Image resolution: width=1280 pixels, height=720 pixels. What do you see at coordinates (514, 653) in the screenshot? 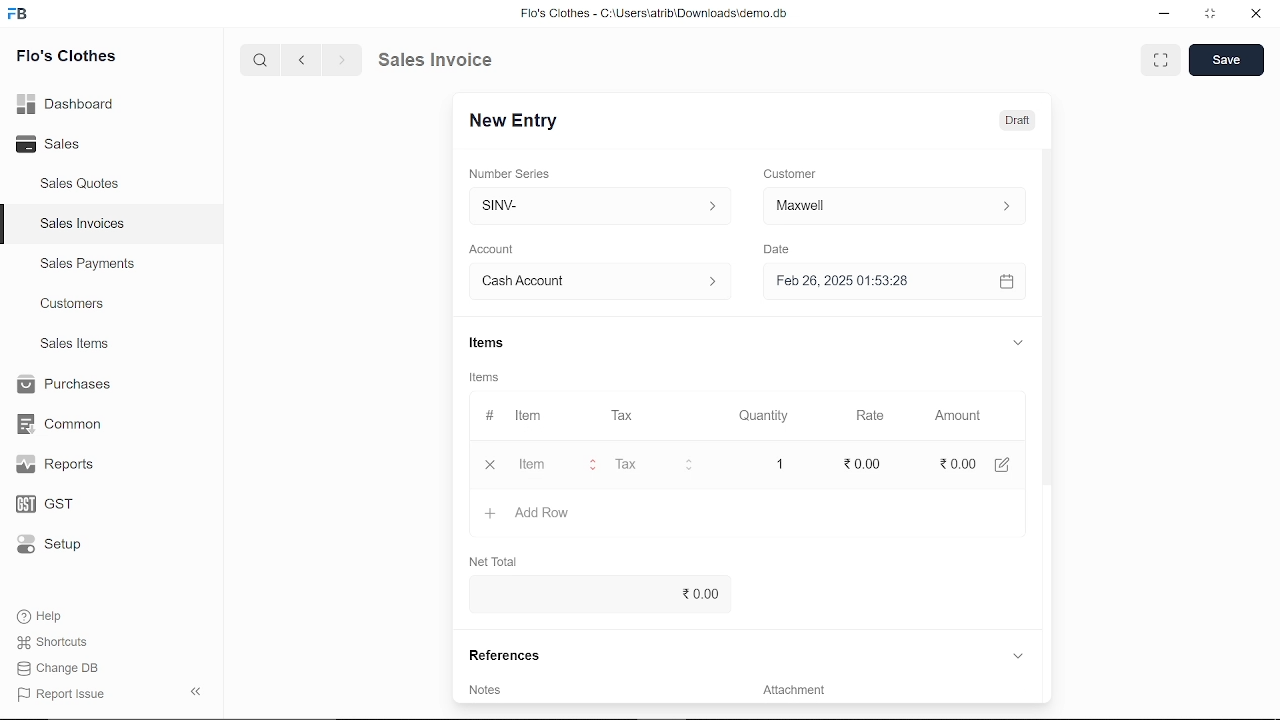
I see `References` at bounding box center [514, 653].